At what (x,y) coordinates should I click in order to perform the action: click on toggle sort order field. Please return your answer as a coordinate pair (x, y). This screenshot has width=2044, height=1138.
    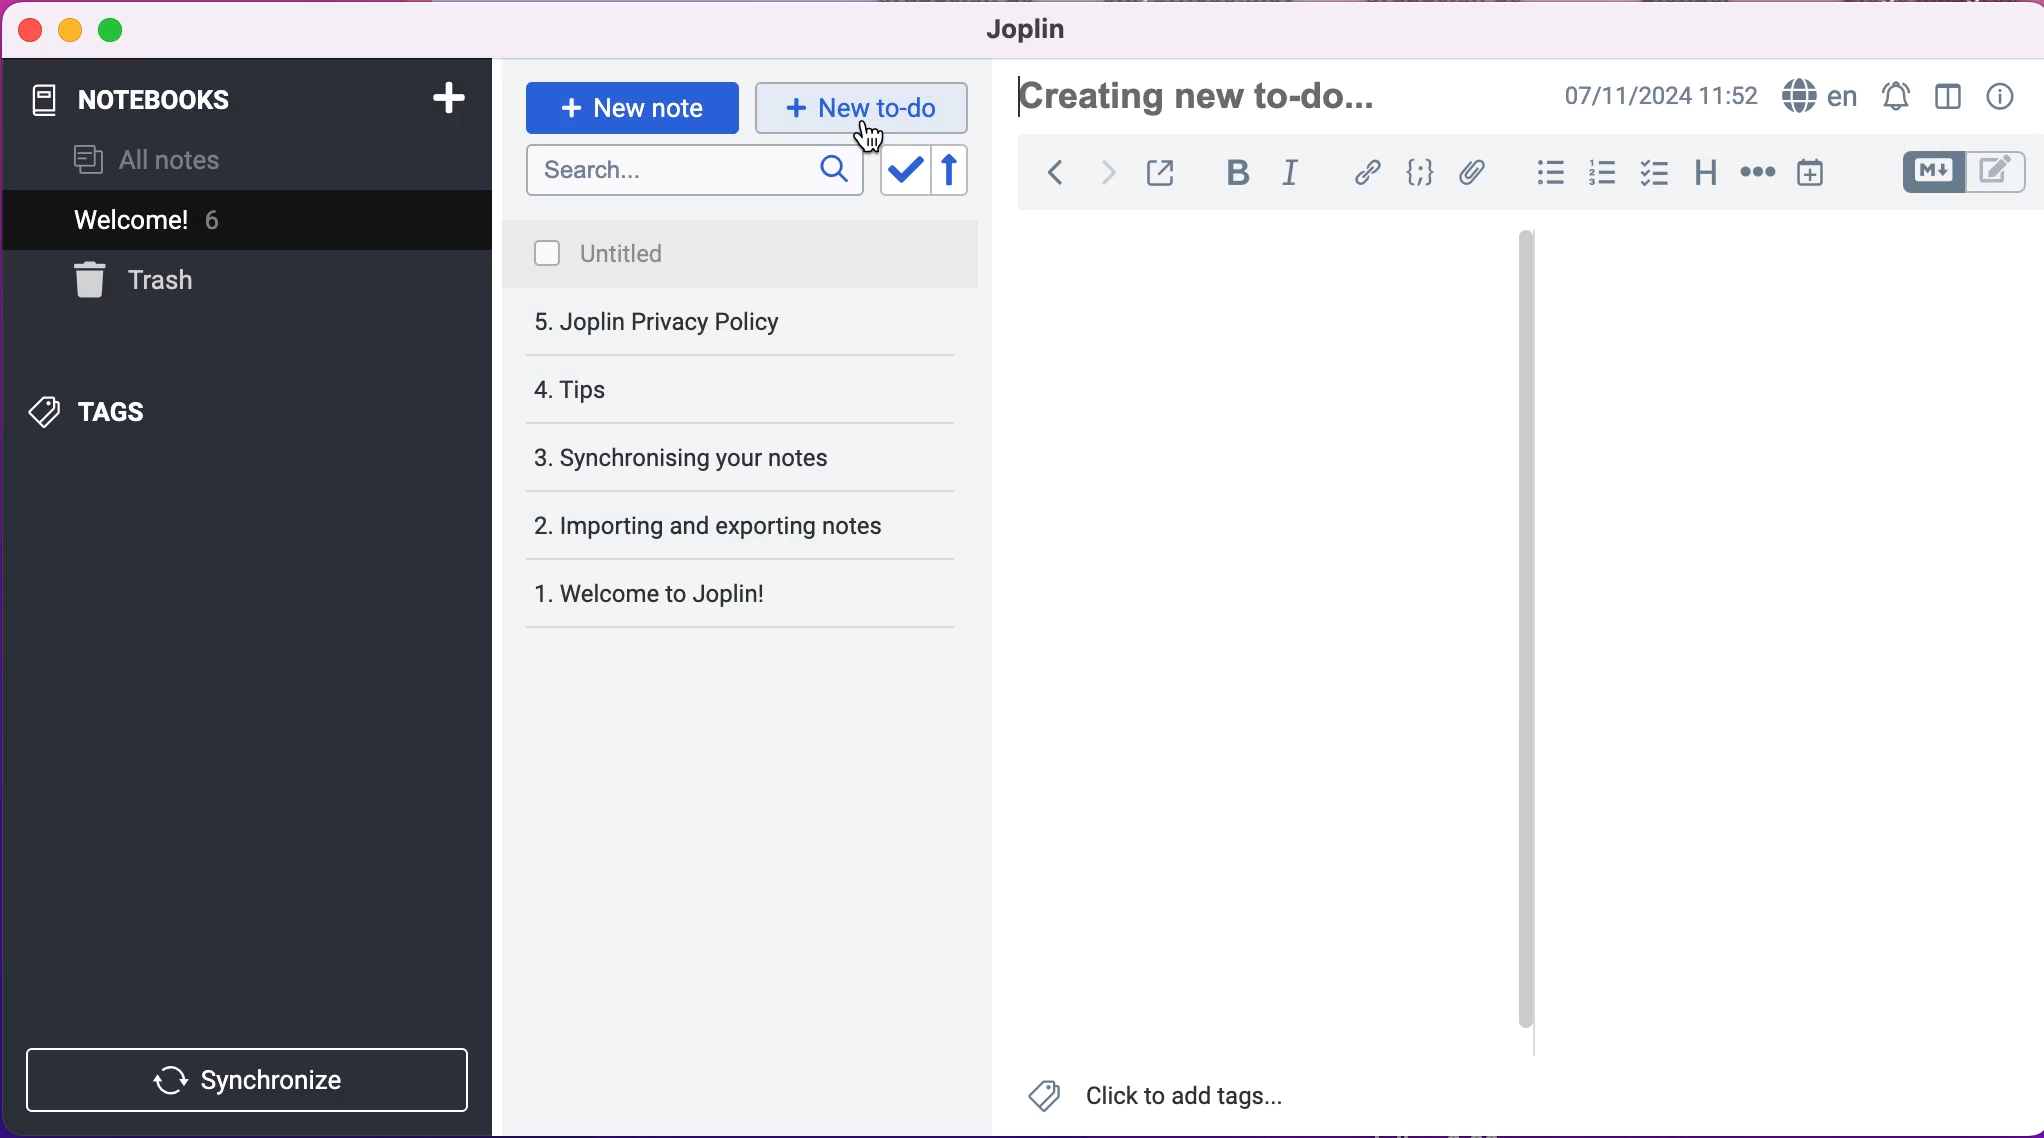
    Looking at the image, I should click on (902, 171).